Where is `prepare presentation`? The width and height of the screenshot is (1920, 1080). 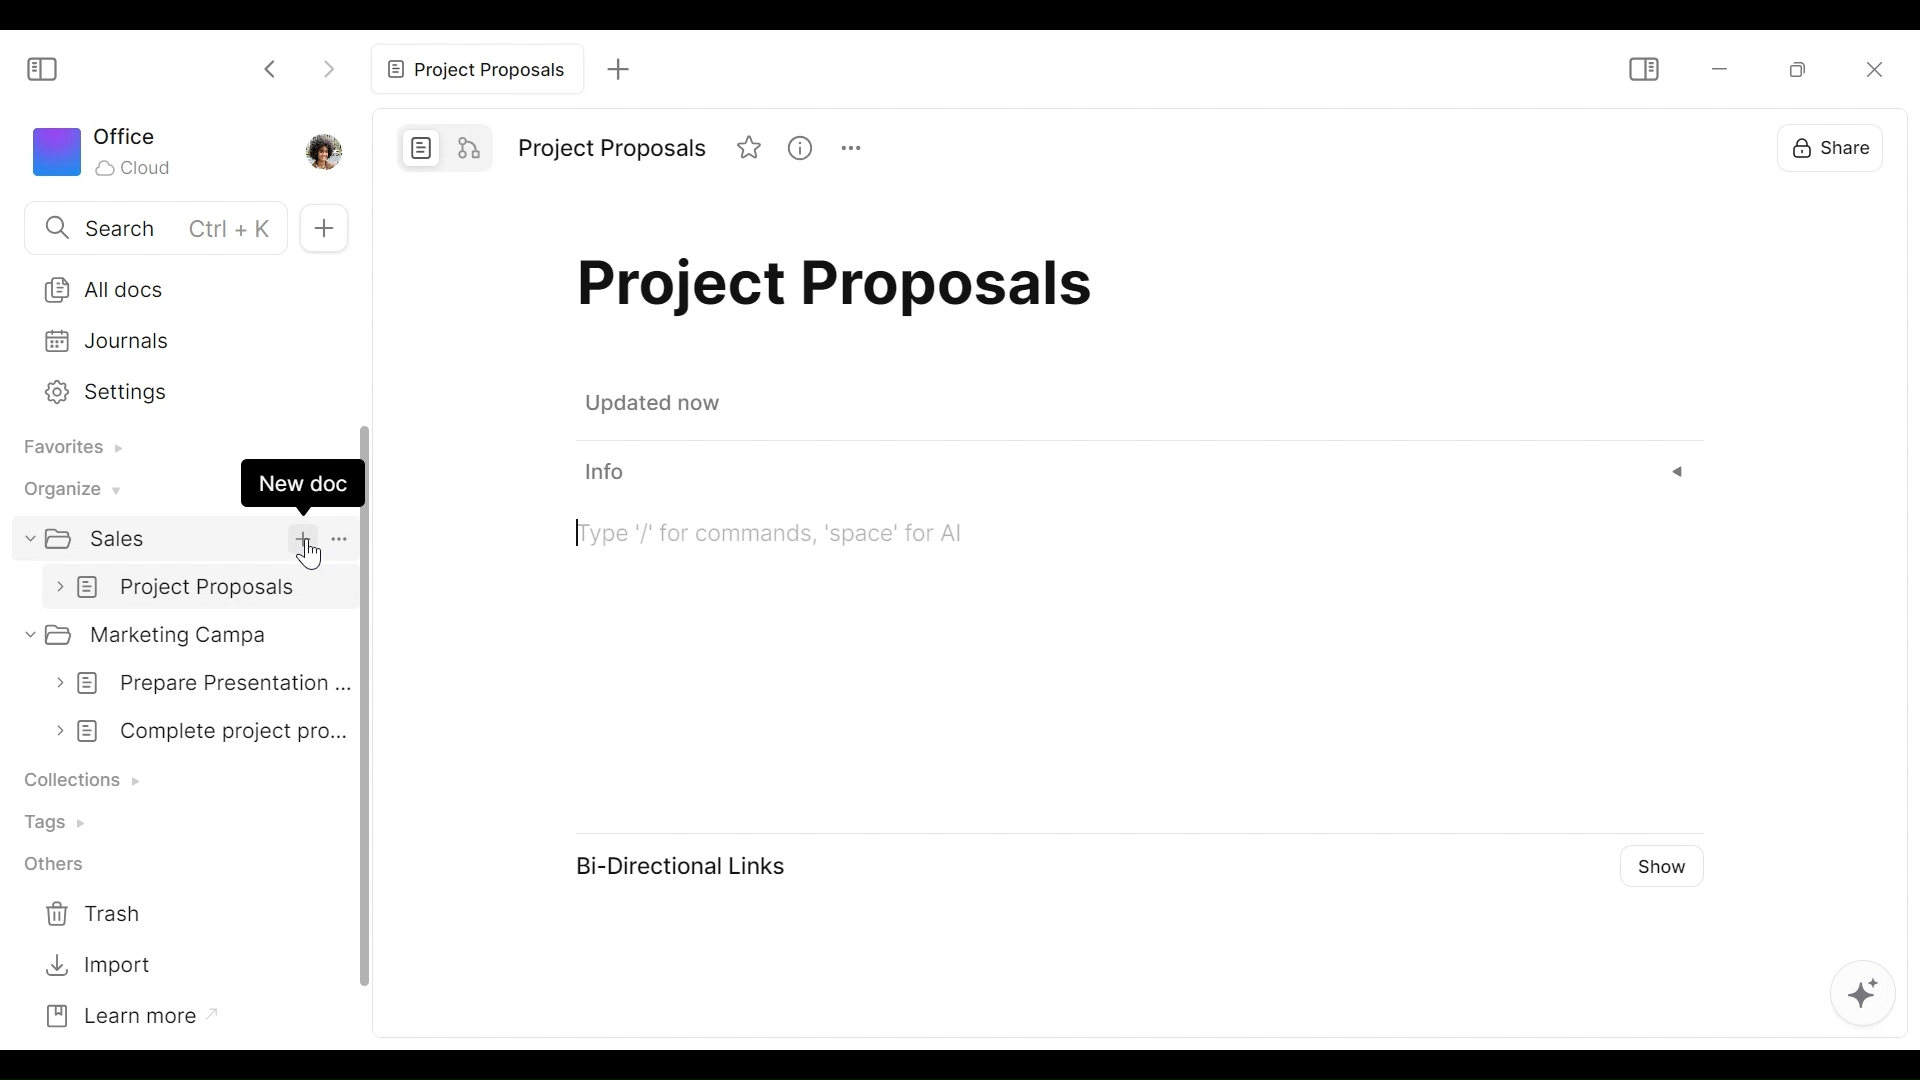
prepare presentation is located at coordinates (201, 680).